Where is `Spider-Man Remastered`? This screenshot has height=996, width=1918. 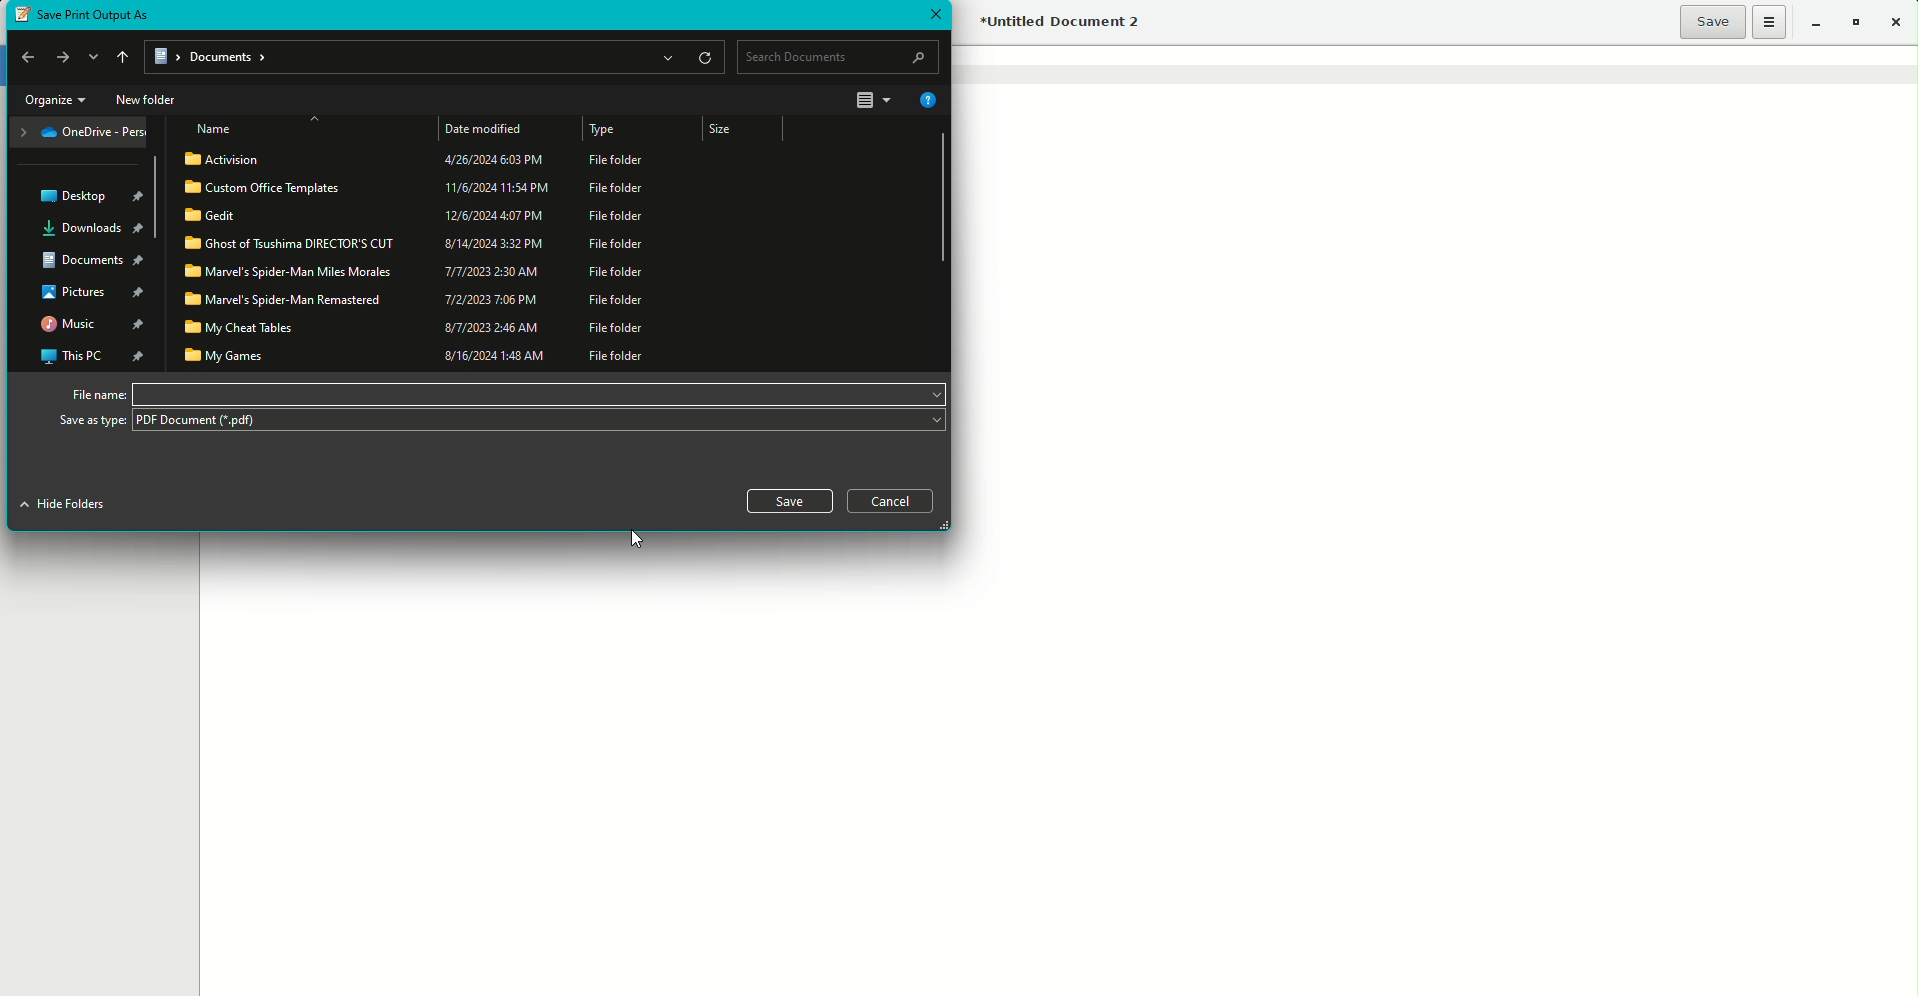 Spider-Man Remastered is located at coordinates (416, 298).